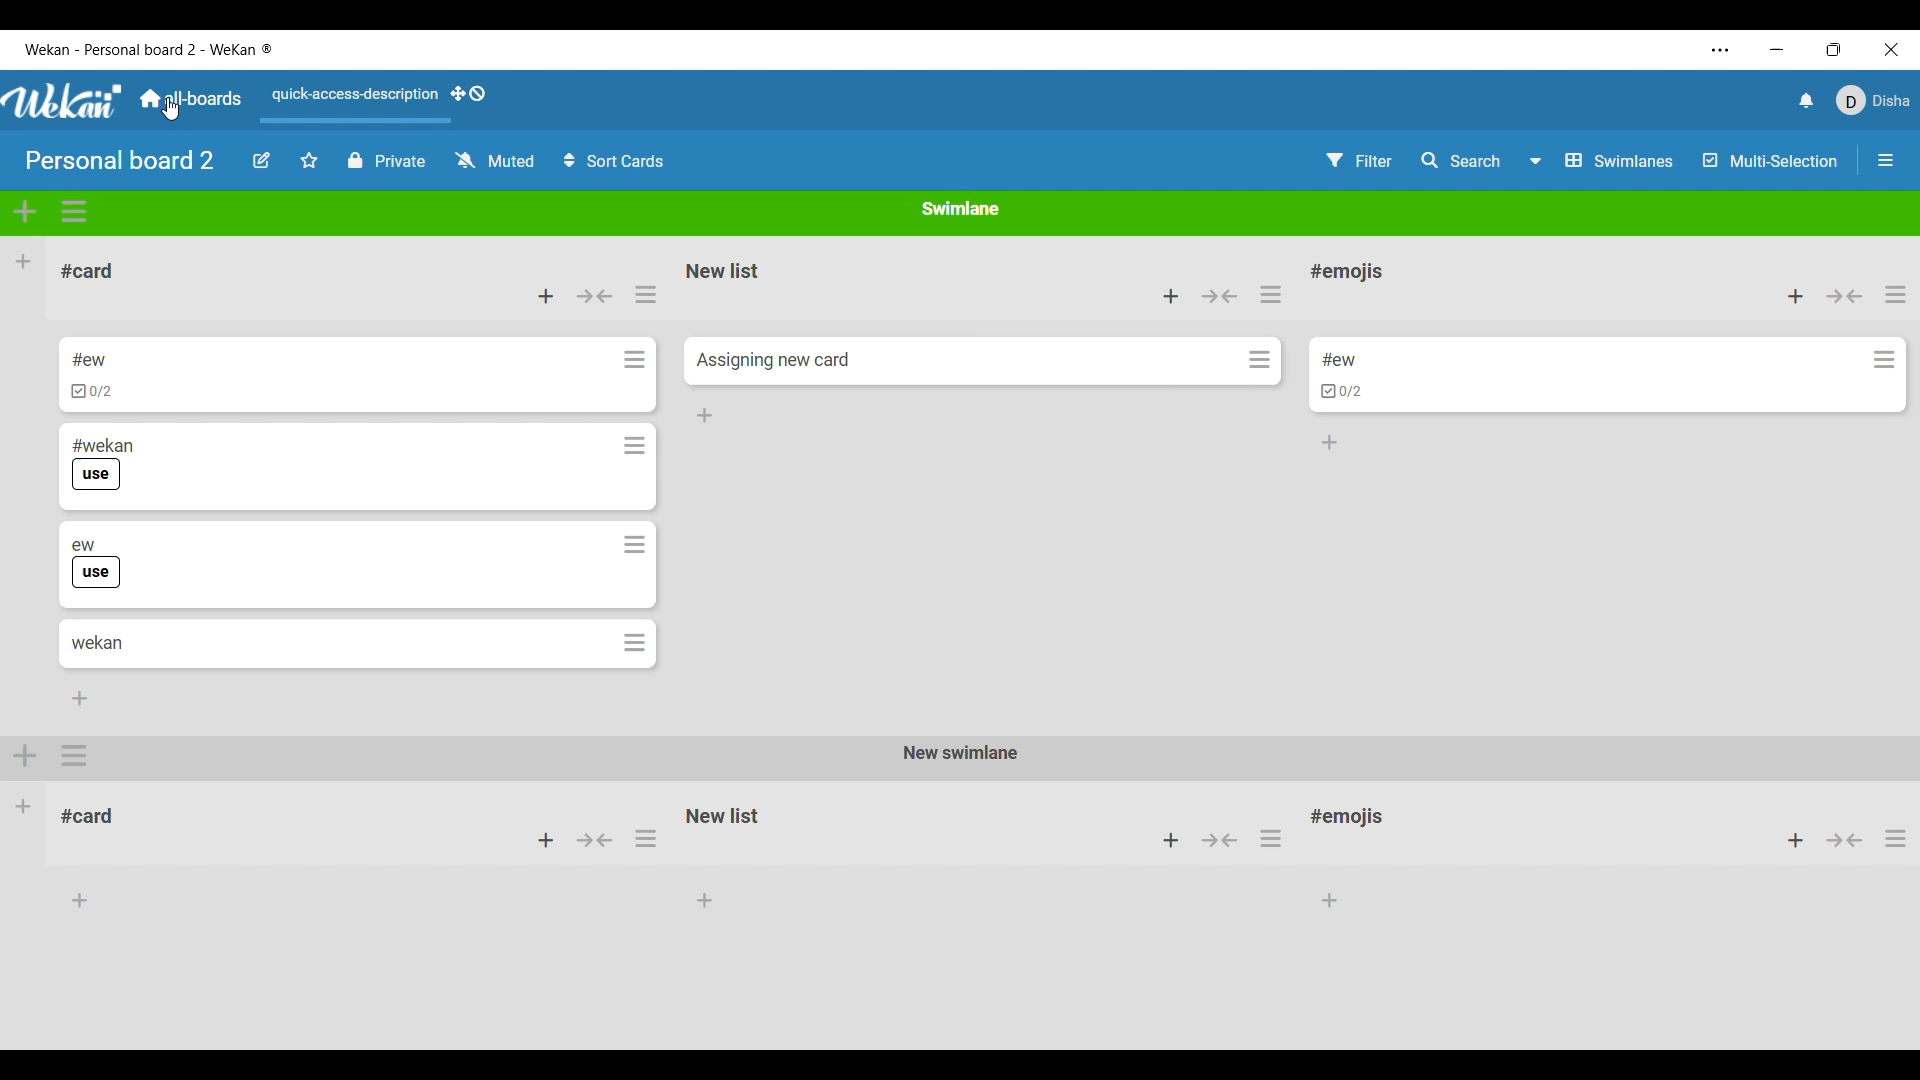 This screenshot has height=1080, width=1920. Describe the element at coordinates (1259, 359) in the screenshot. I see `Card actions` at that location.